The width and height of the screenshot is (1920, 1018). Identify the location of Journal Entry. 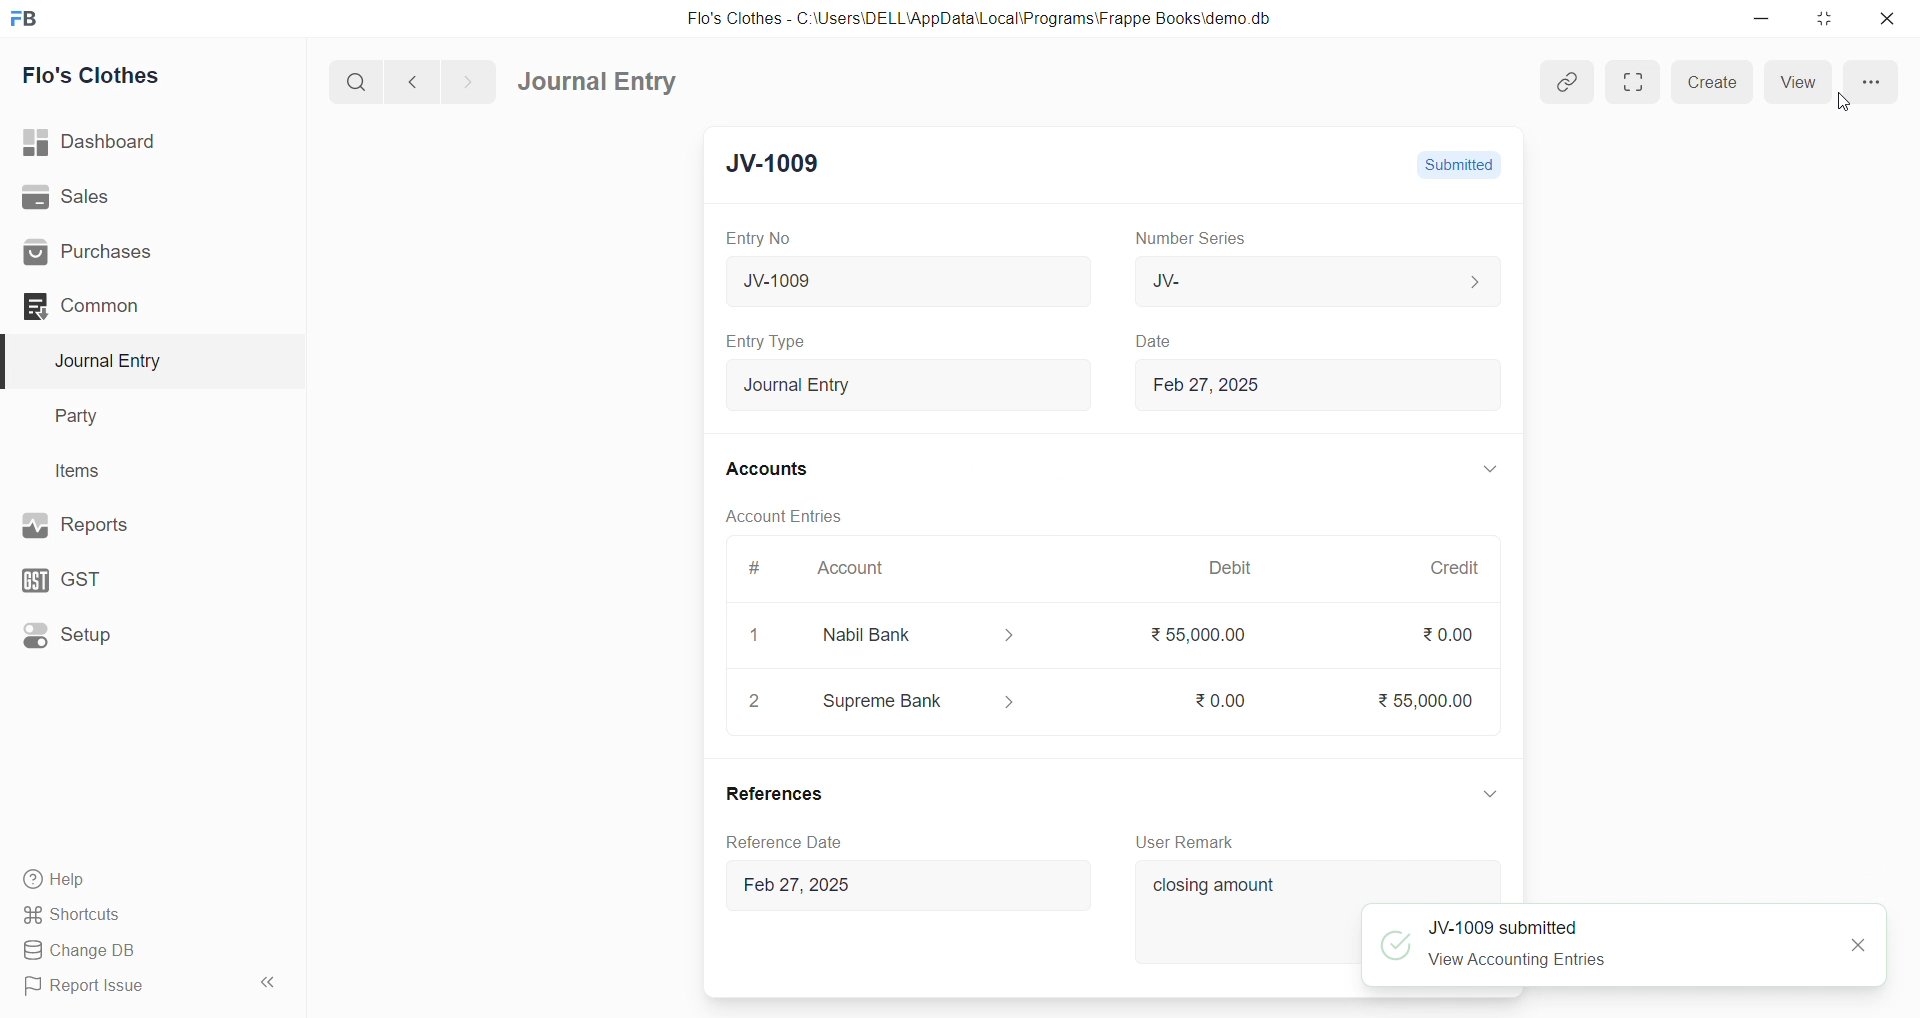
(598, 81).